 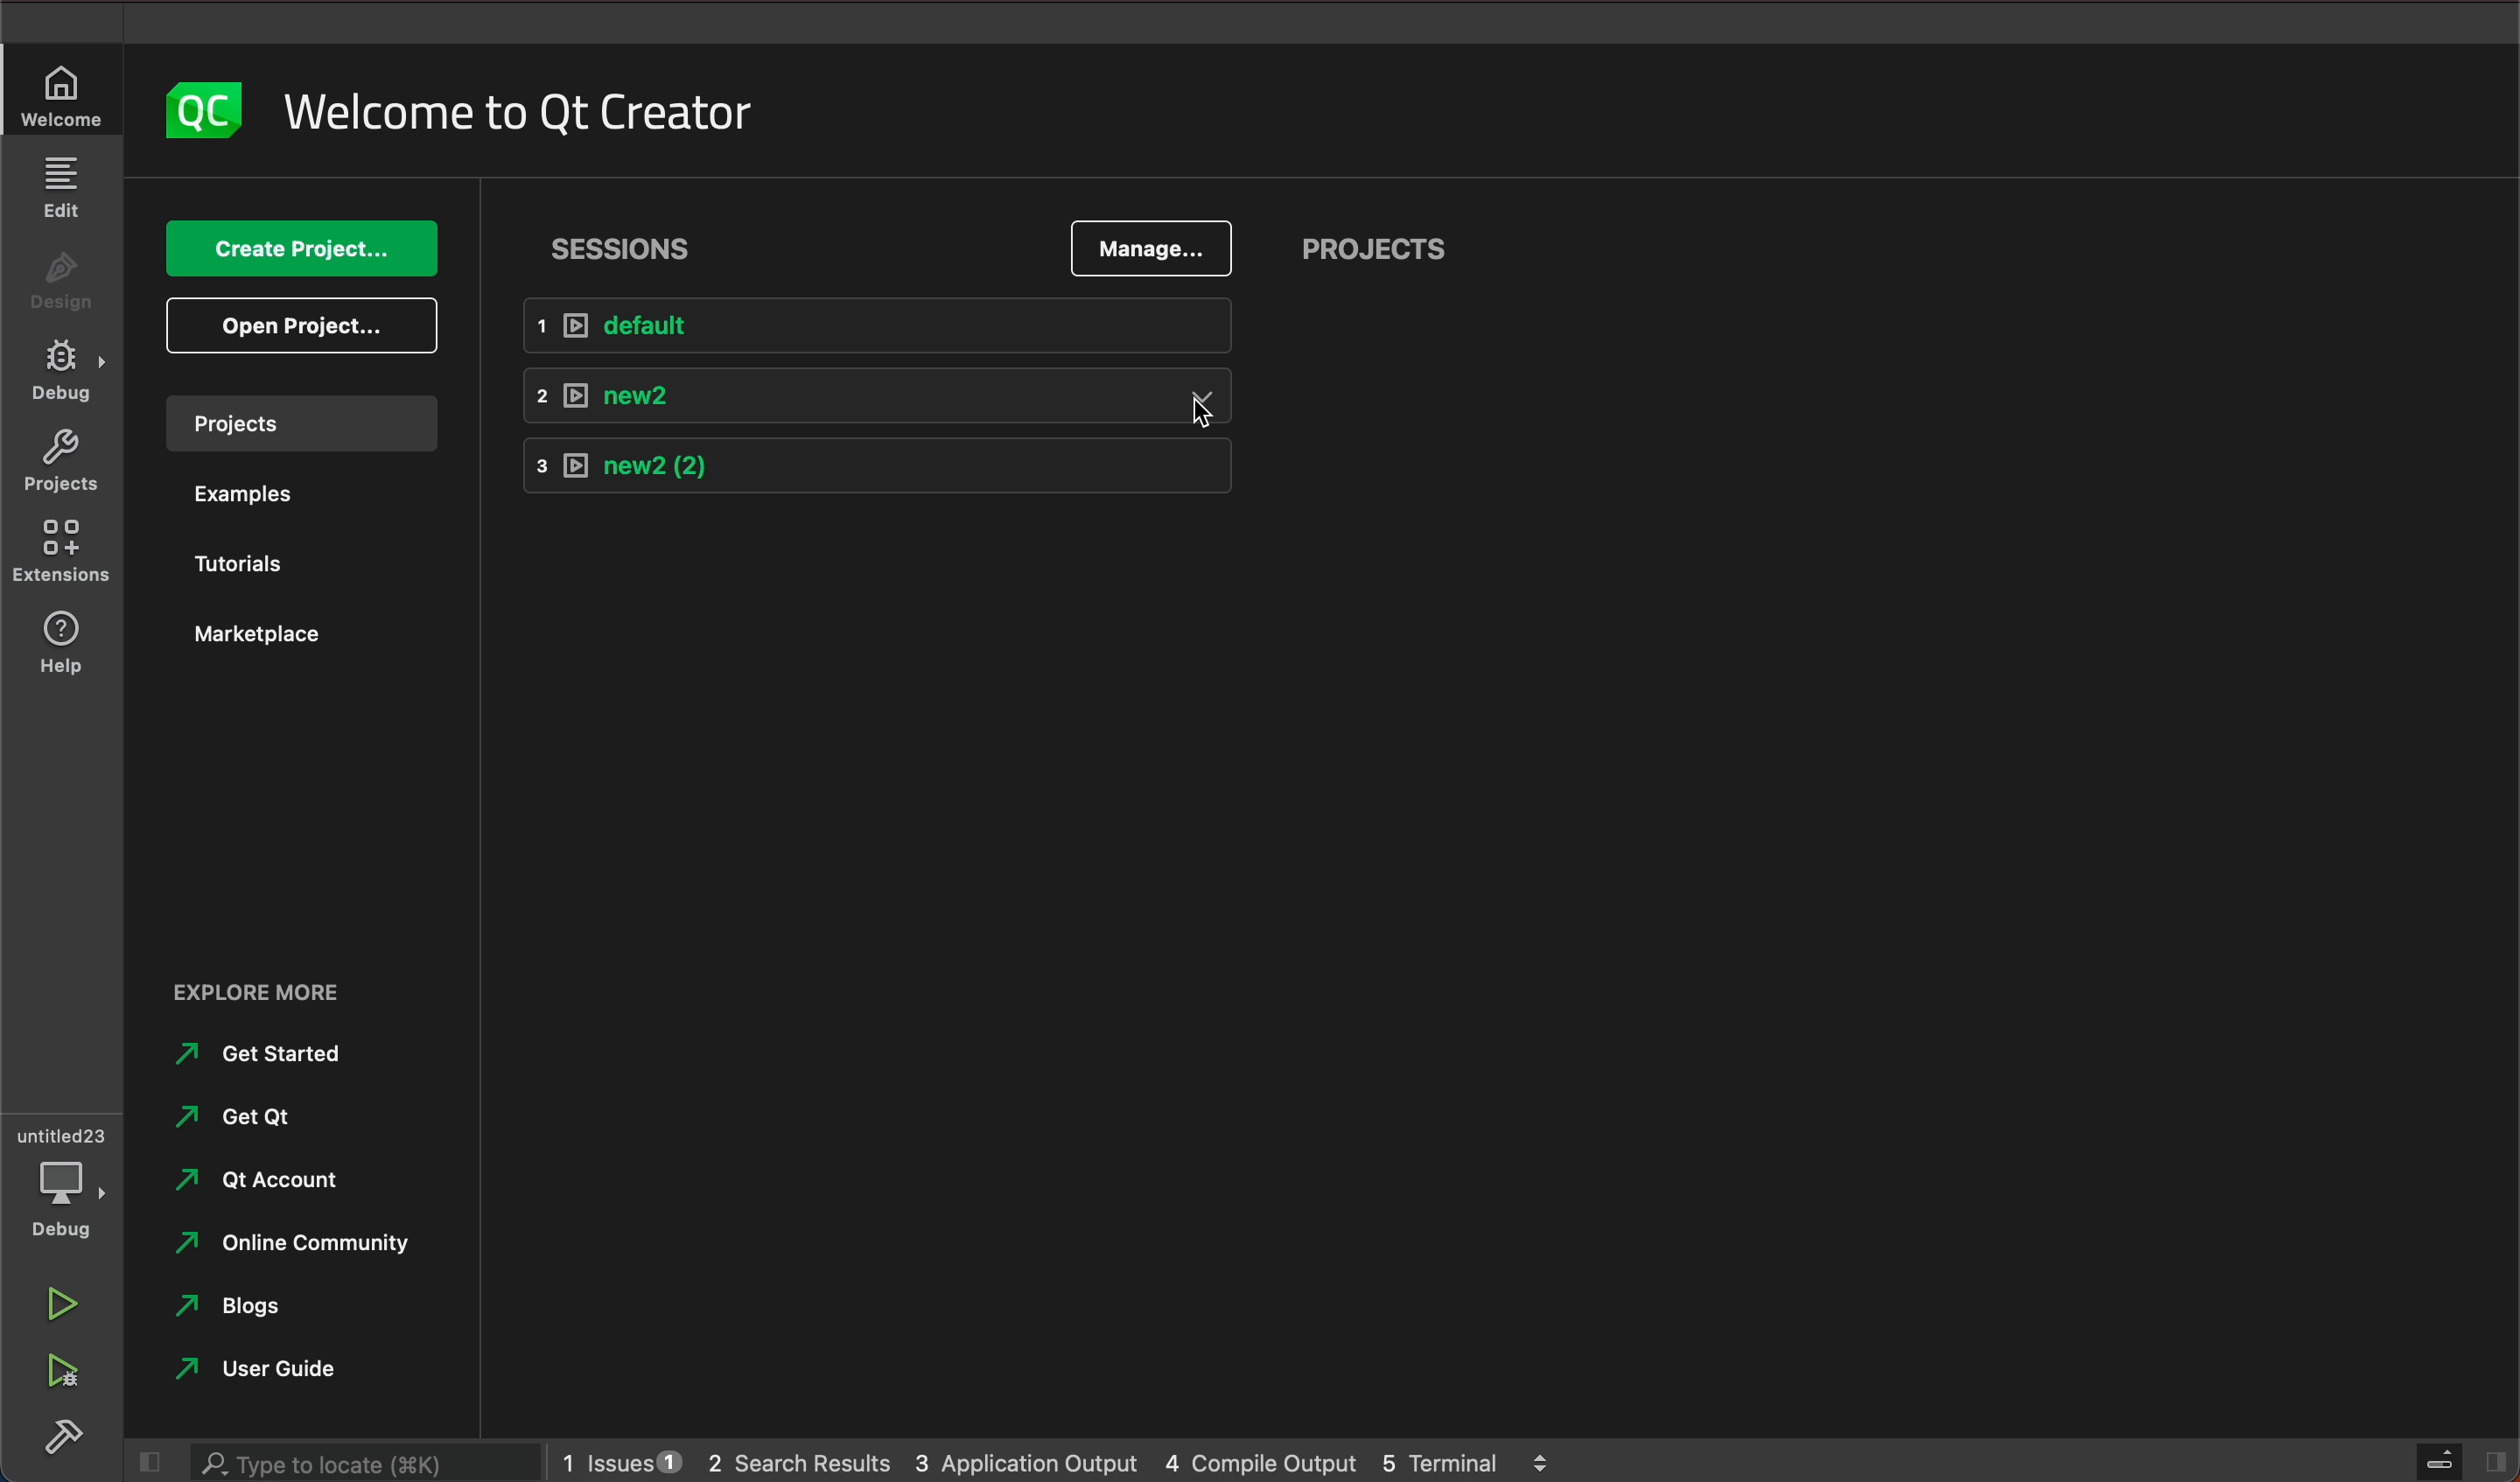 What do you see at coordinates (282, 495) in the screenshot?
I see `examples` at bounding box center [282, 495].